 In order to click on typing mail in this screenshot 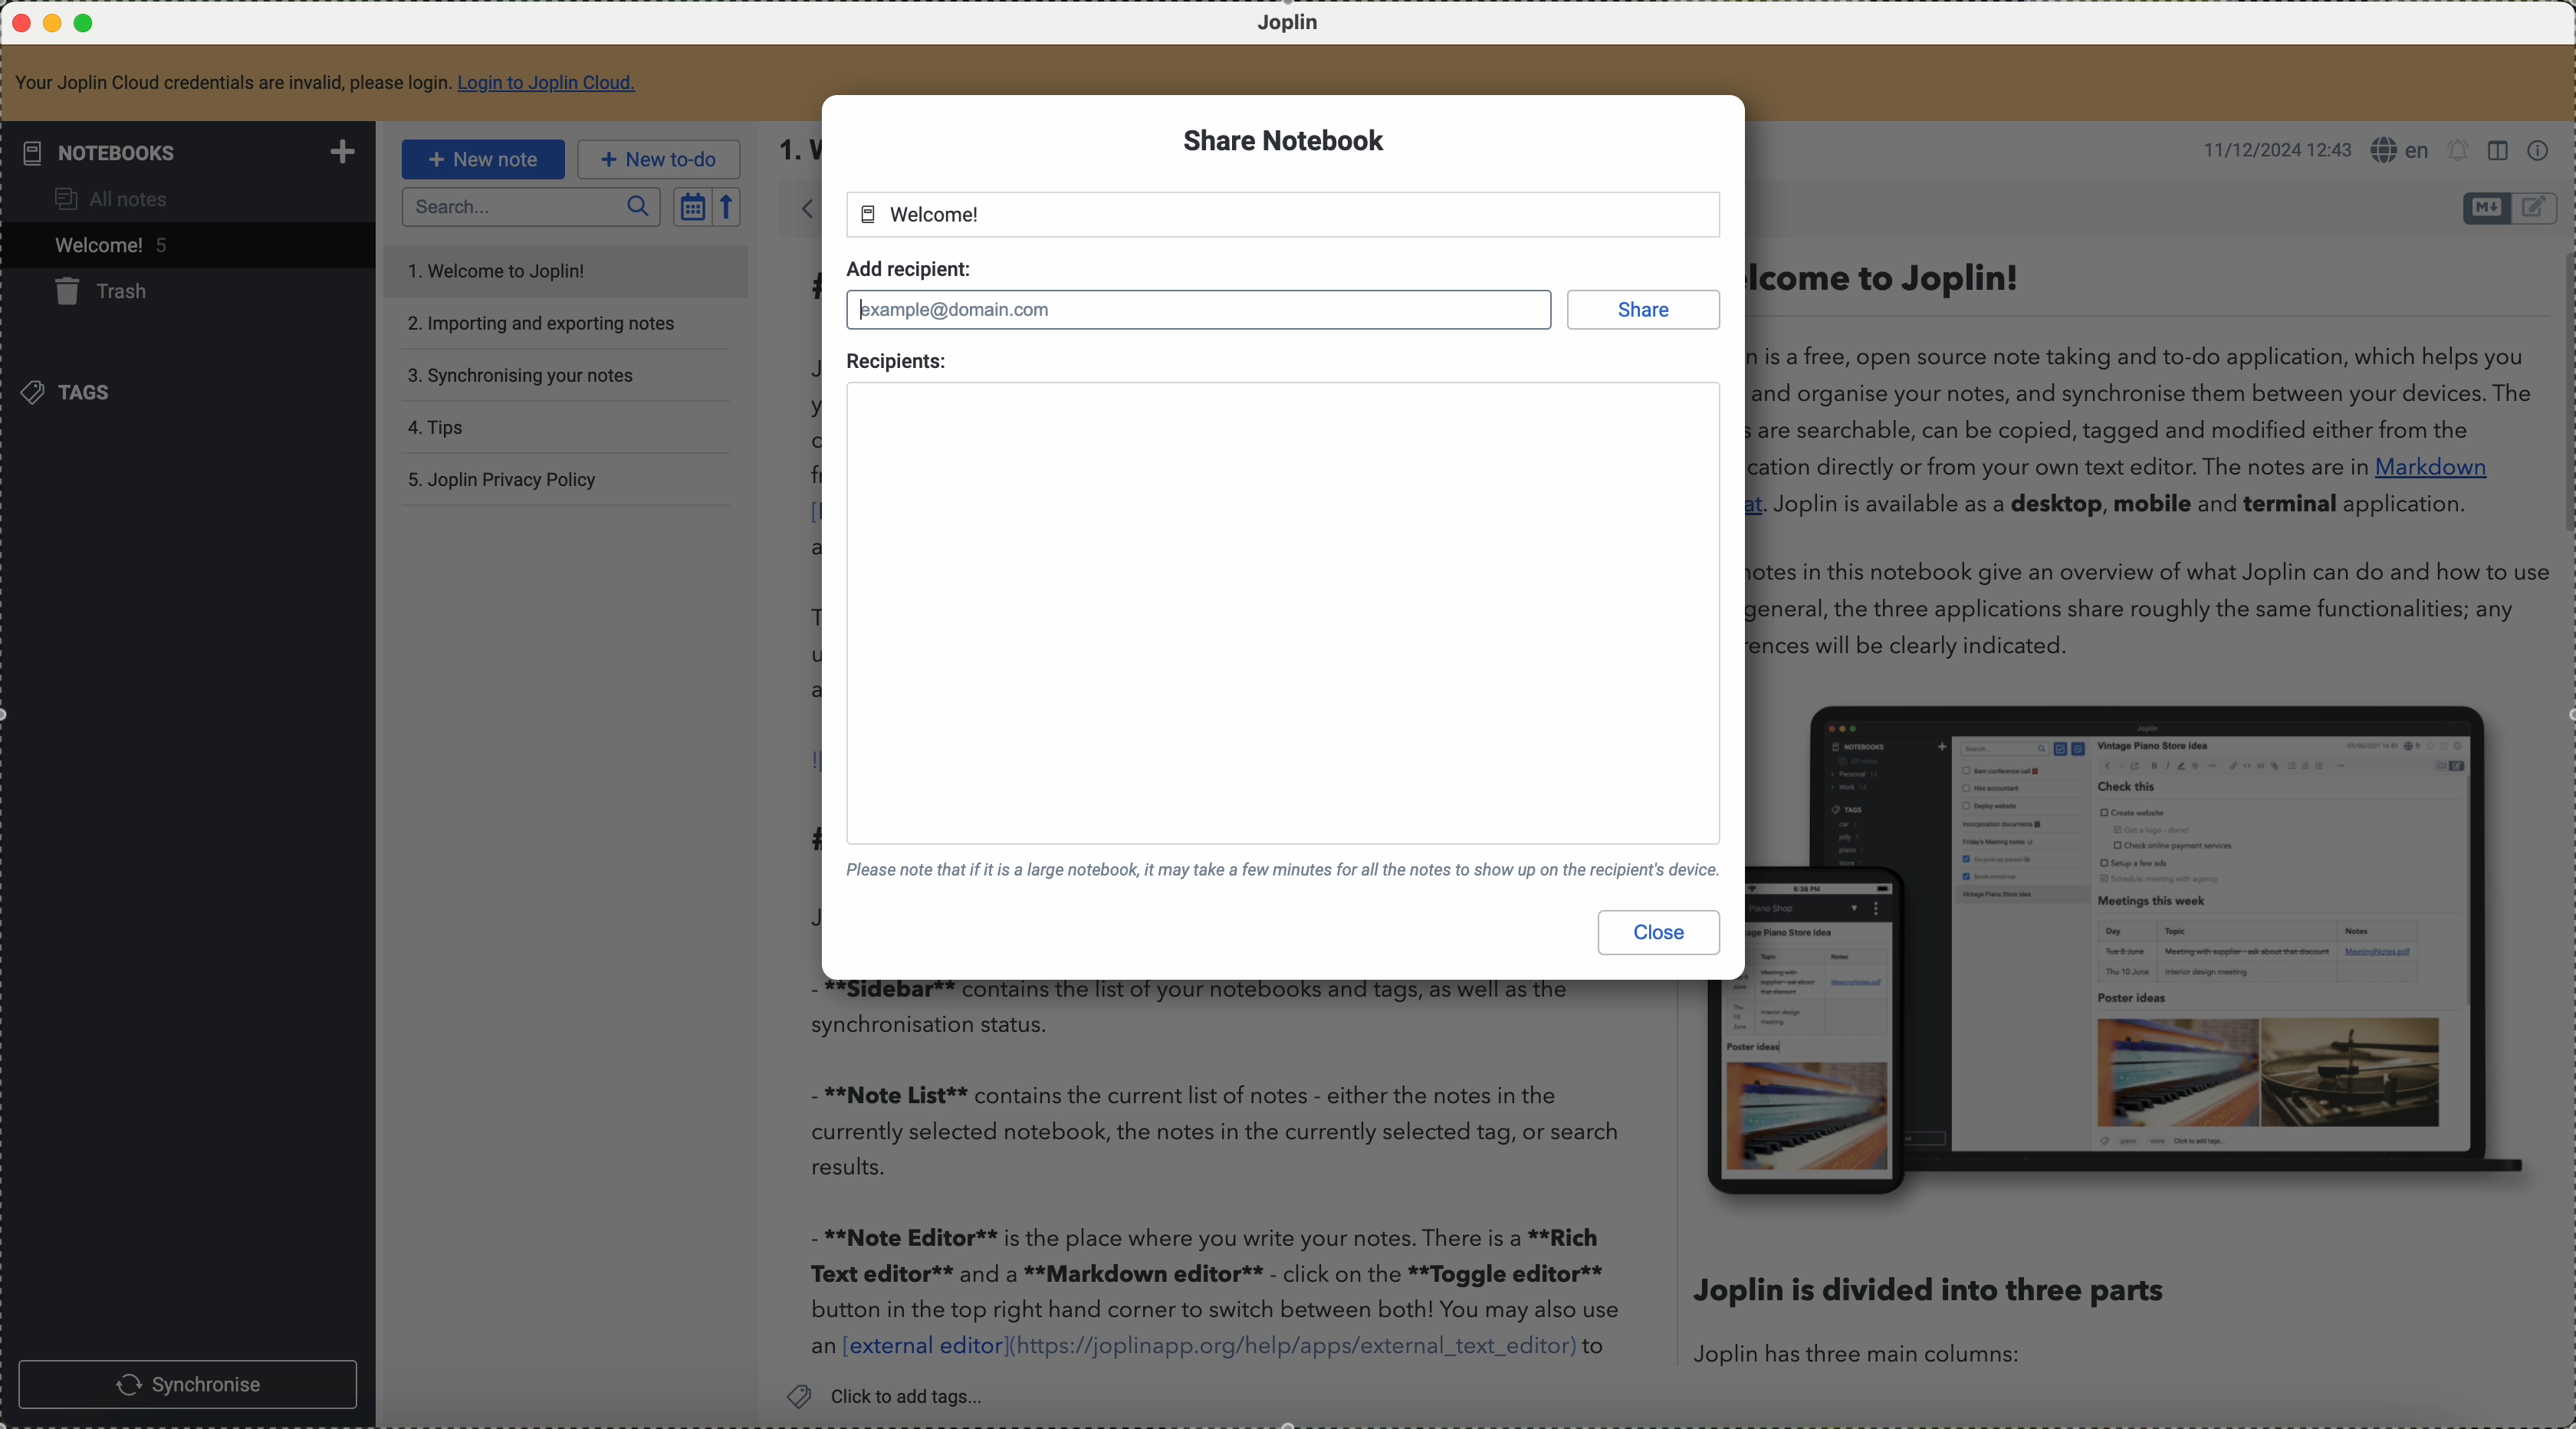, I will do `click(1201, 306)`.